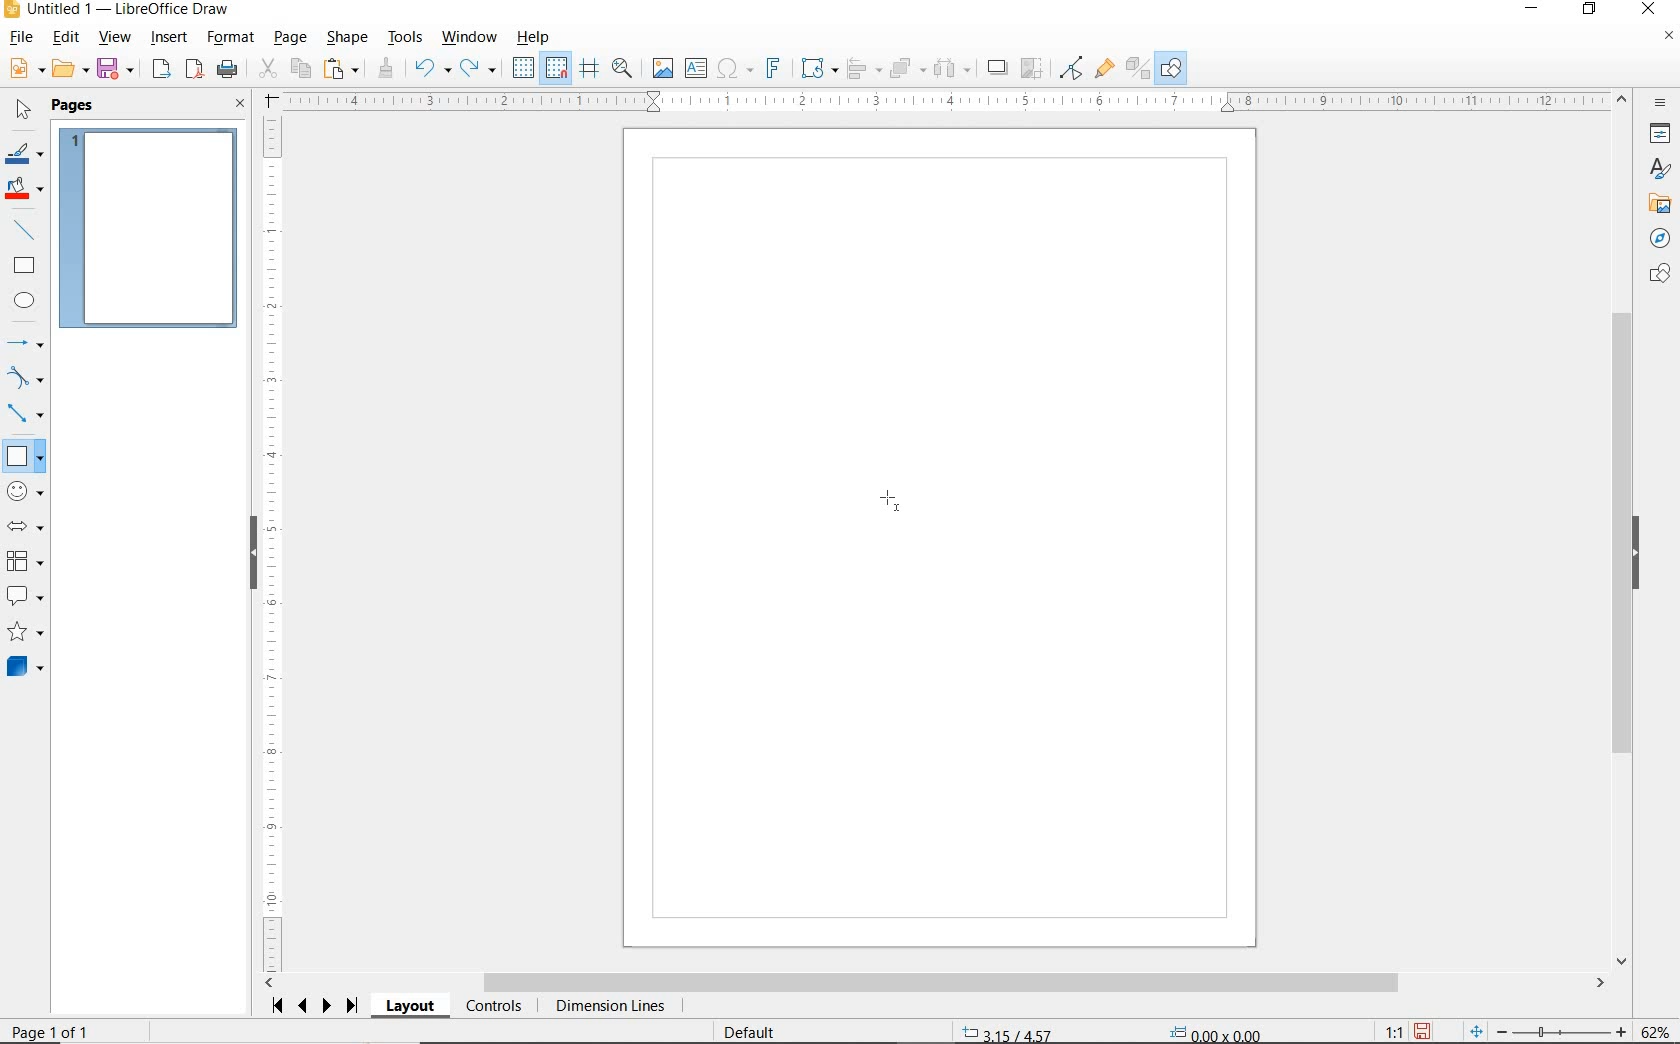  What do you see at coordinates (26, 377) in the screenshot?
I see `CURVES AND POLYGONS` at bounding box center [26, 377].